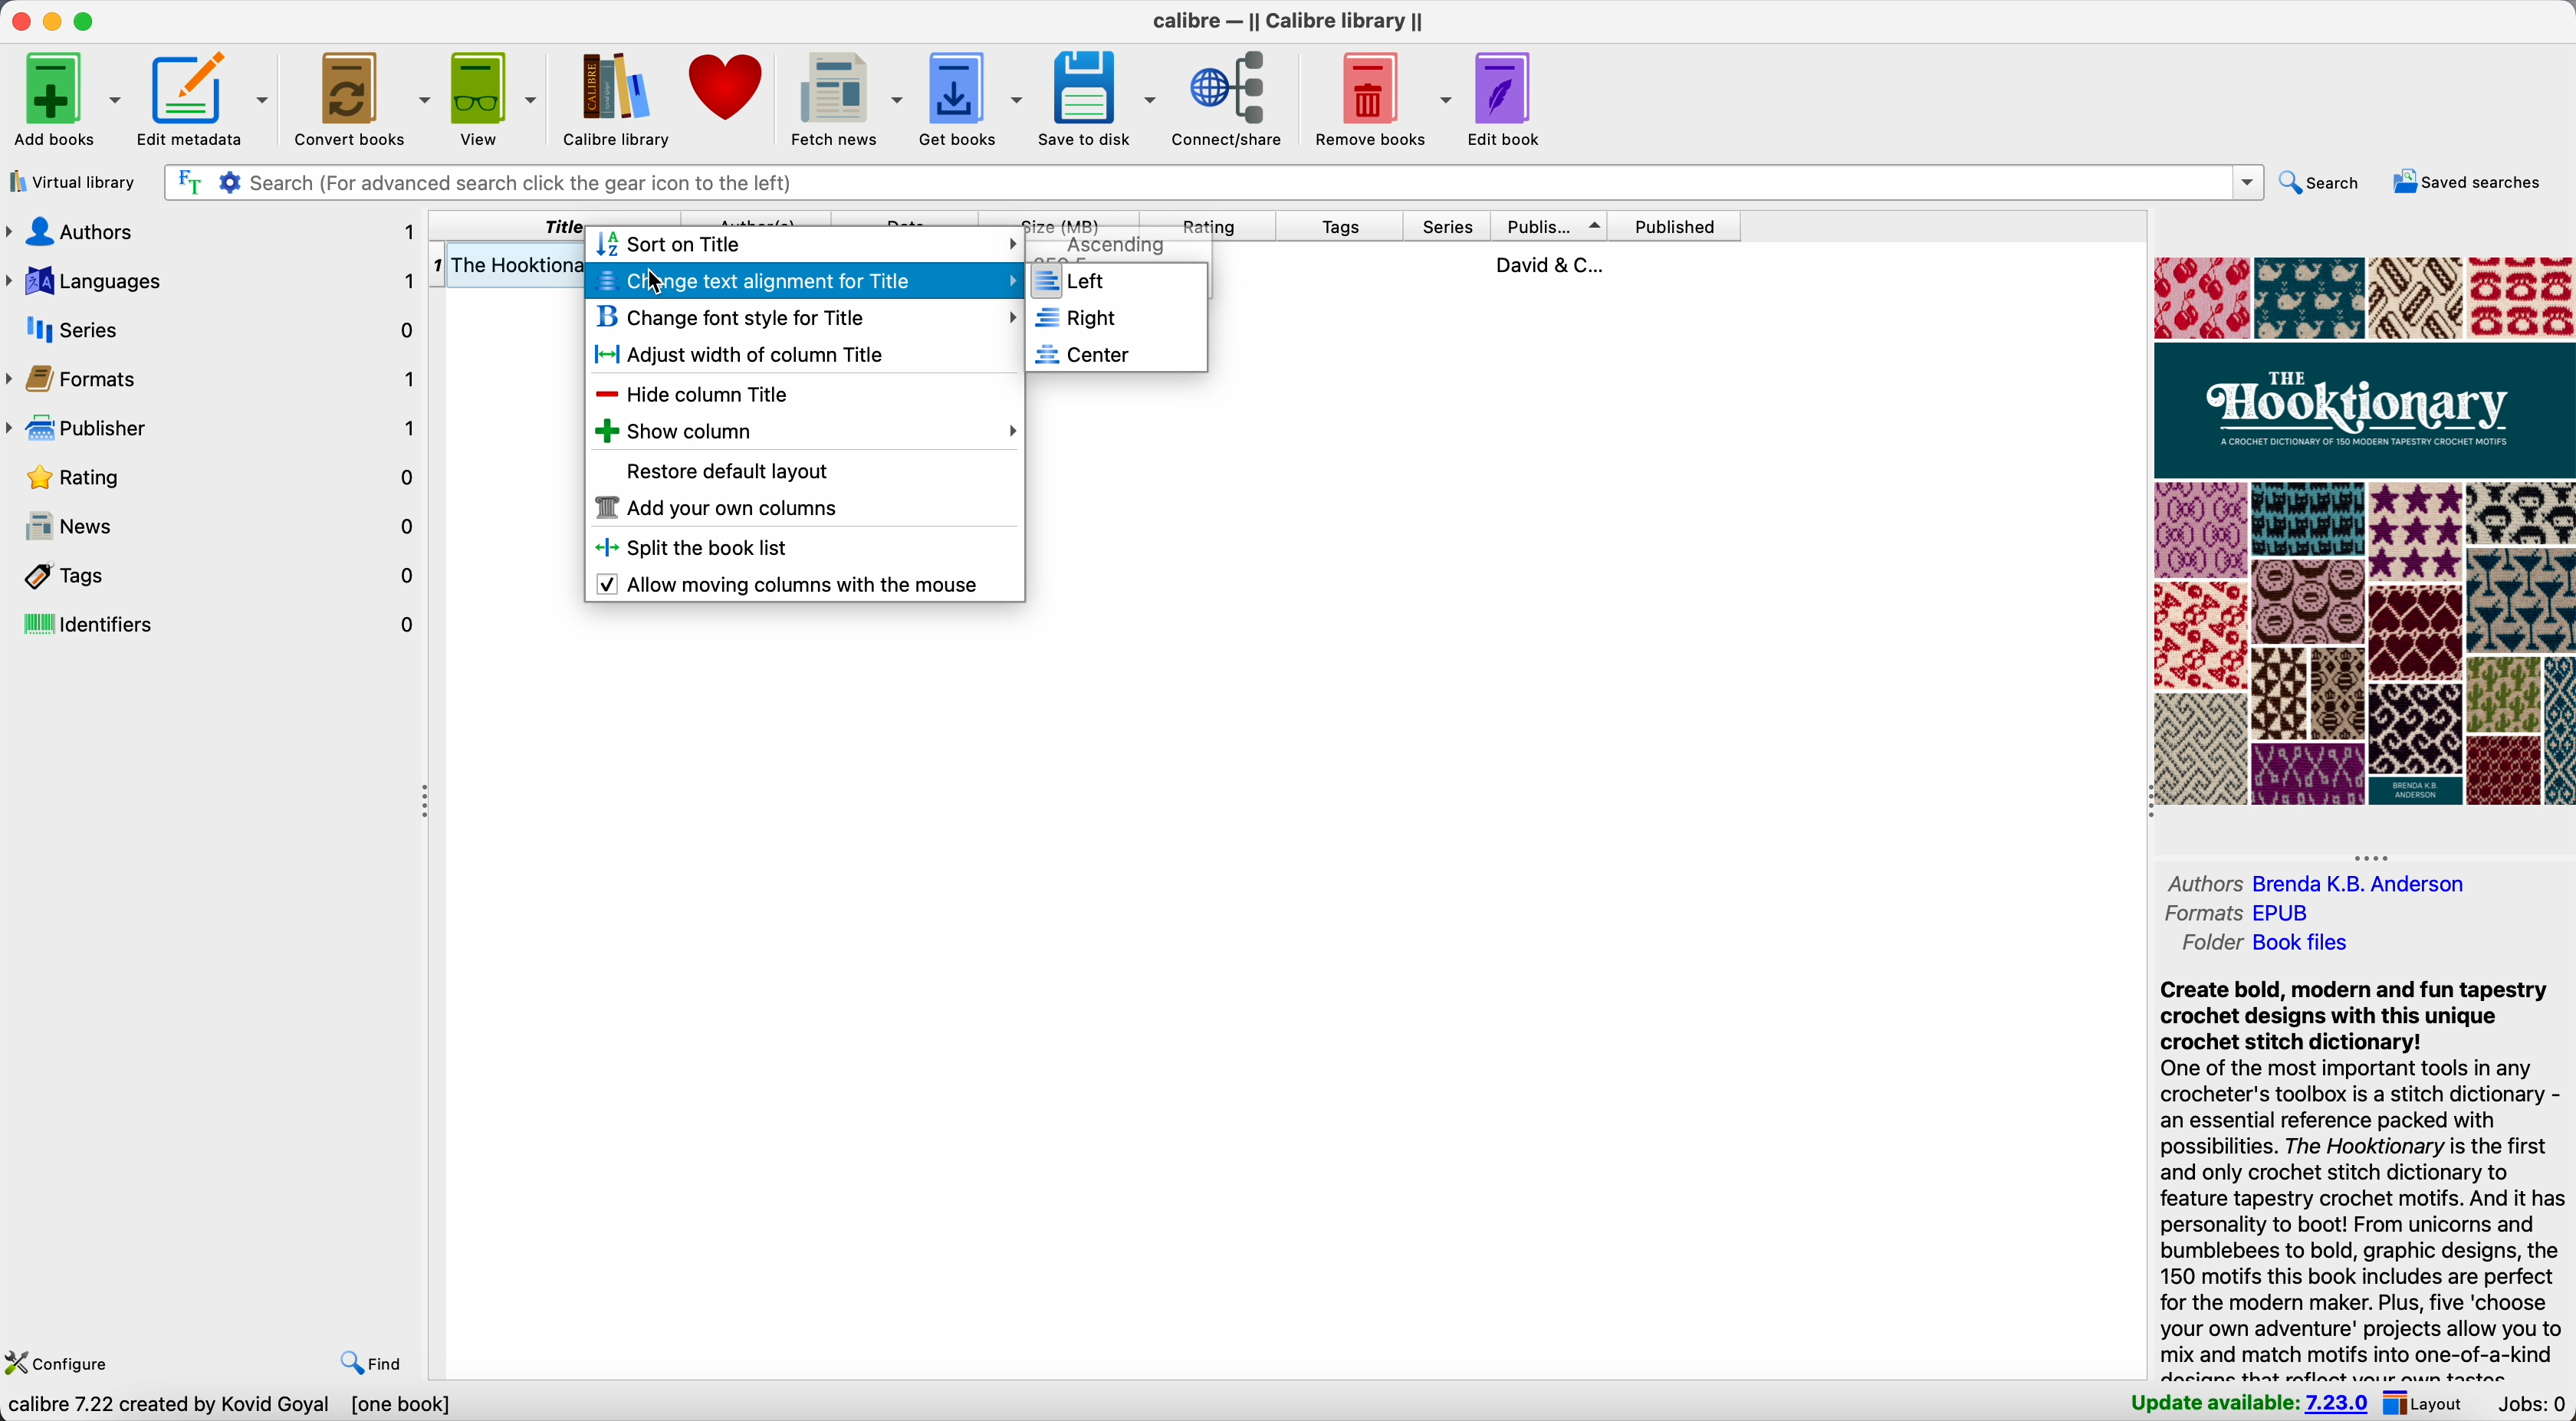  Describe the element at coordinates (1118, 282) in the screenshot. I see `left` at that location.